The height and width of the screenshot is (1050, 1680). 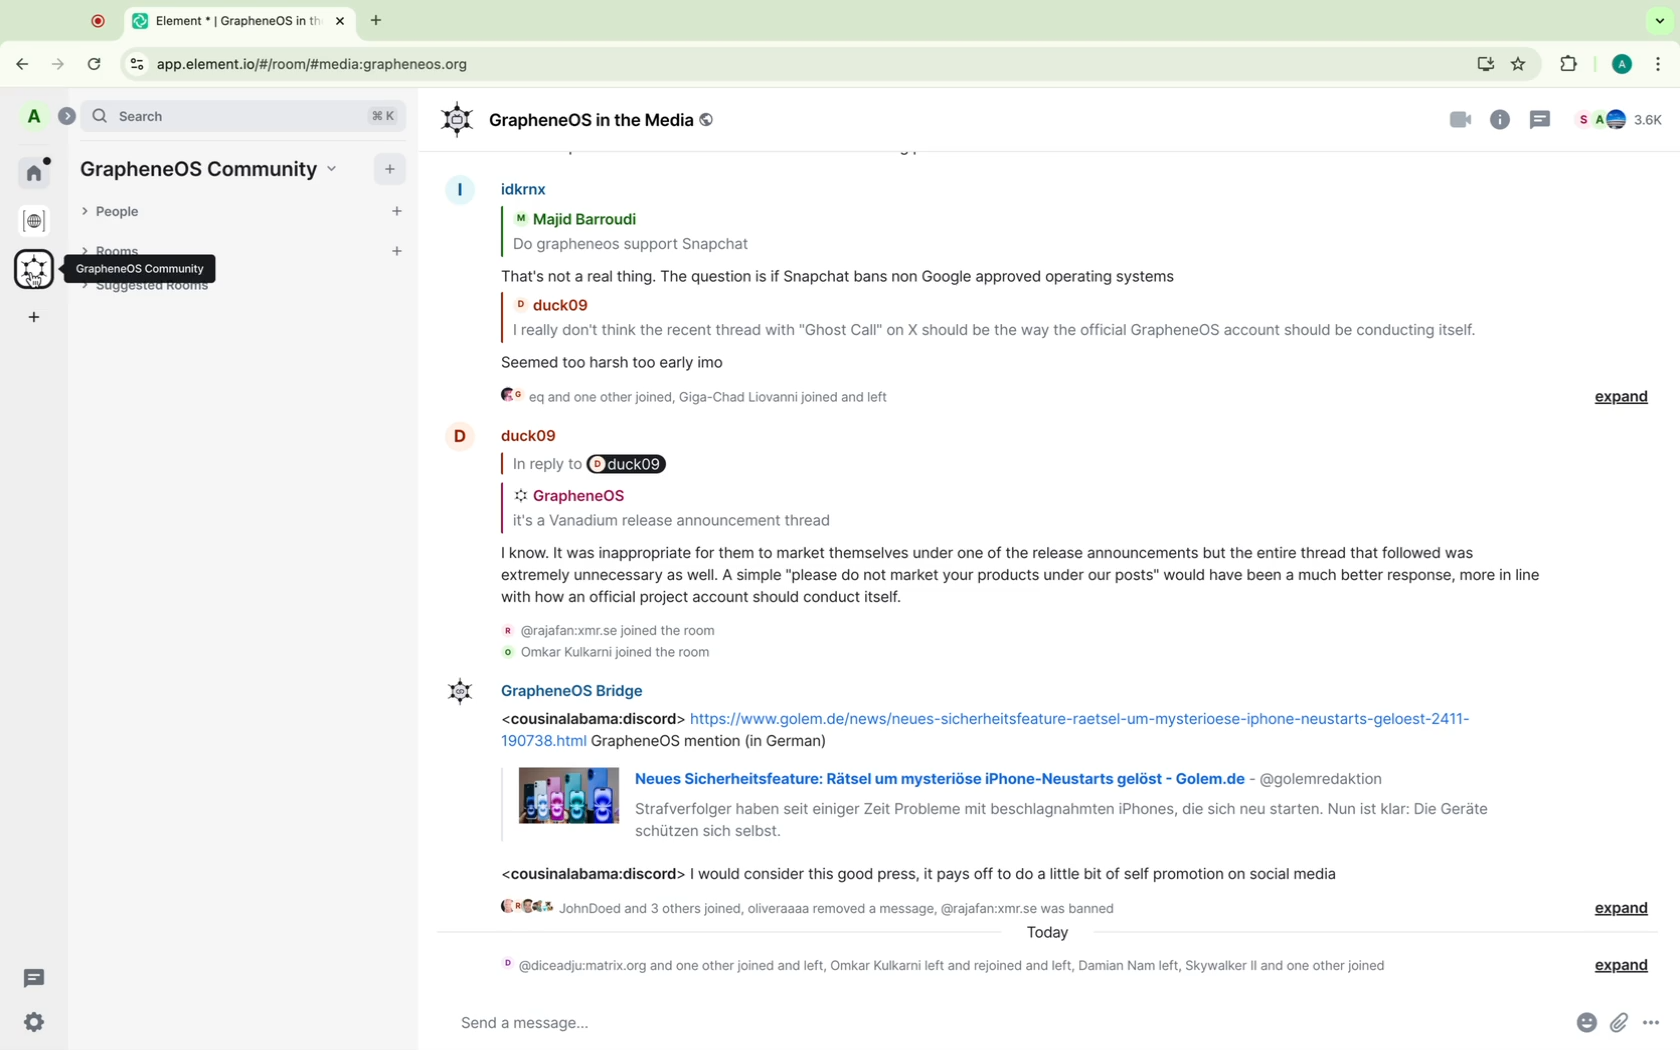 What do you see at coordinates (808, 62) in the screenshot?
I see `app.element.io/#/room/#media:grapheneOS.org` at bounding box center [808, 62].